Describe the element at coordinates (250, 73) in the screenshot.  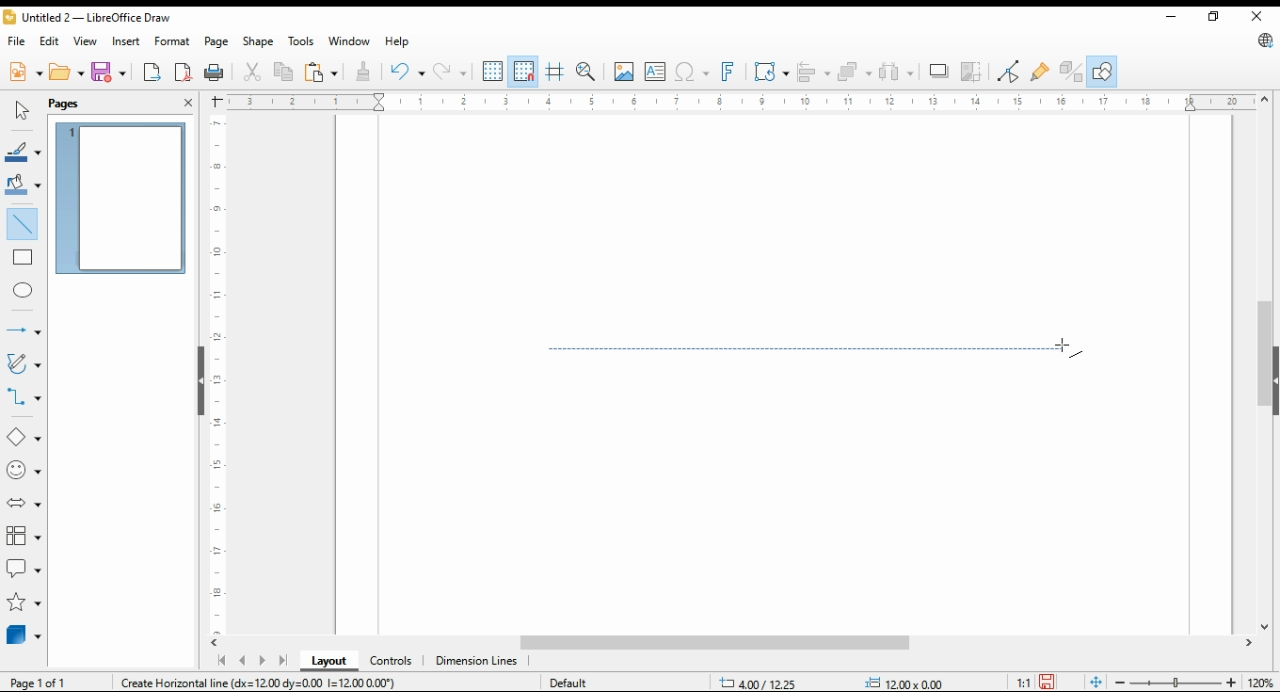
I see `cut` at that location.